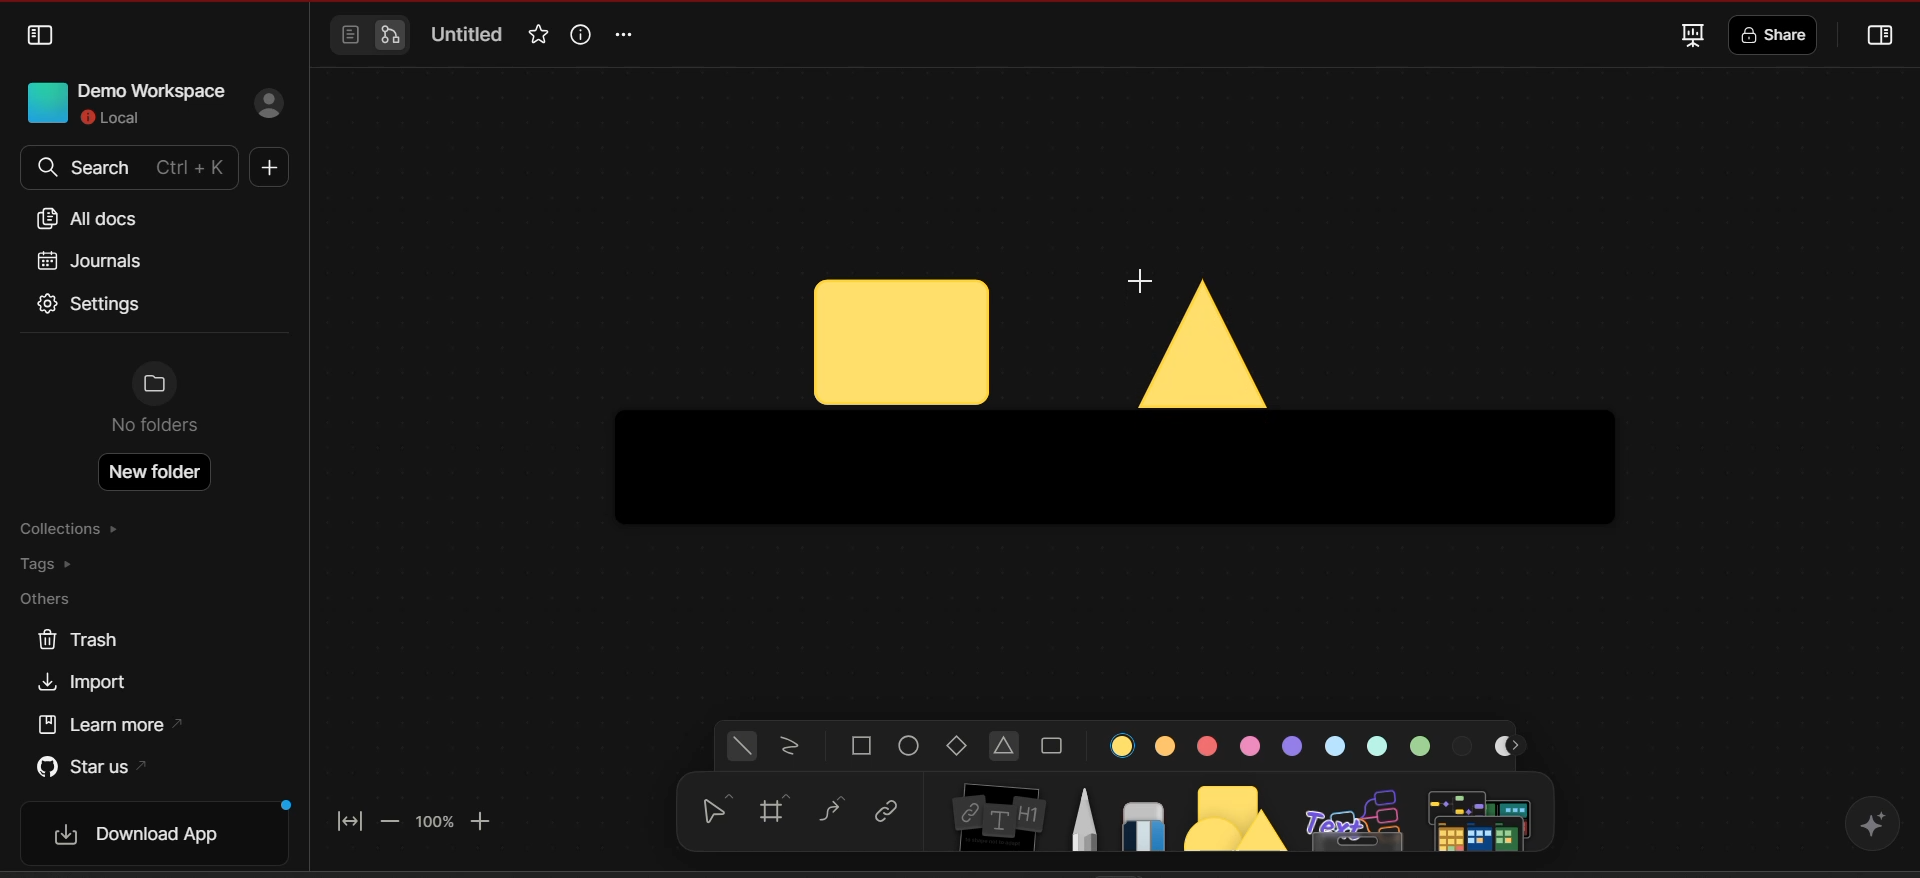 The width and height of the screenshot is (1920, 878). Describe the element at coordinates (1465, 744) in the screenshot. I see `color 9` at that location.